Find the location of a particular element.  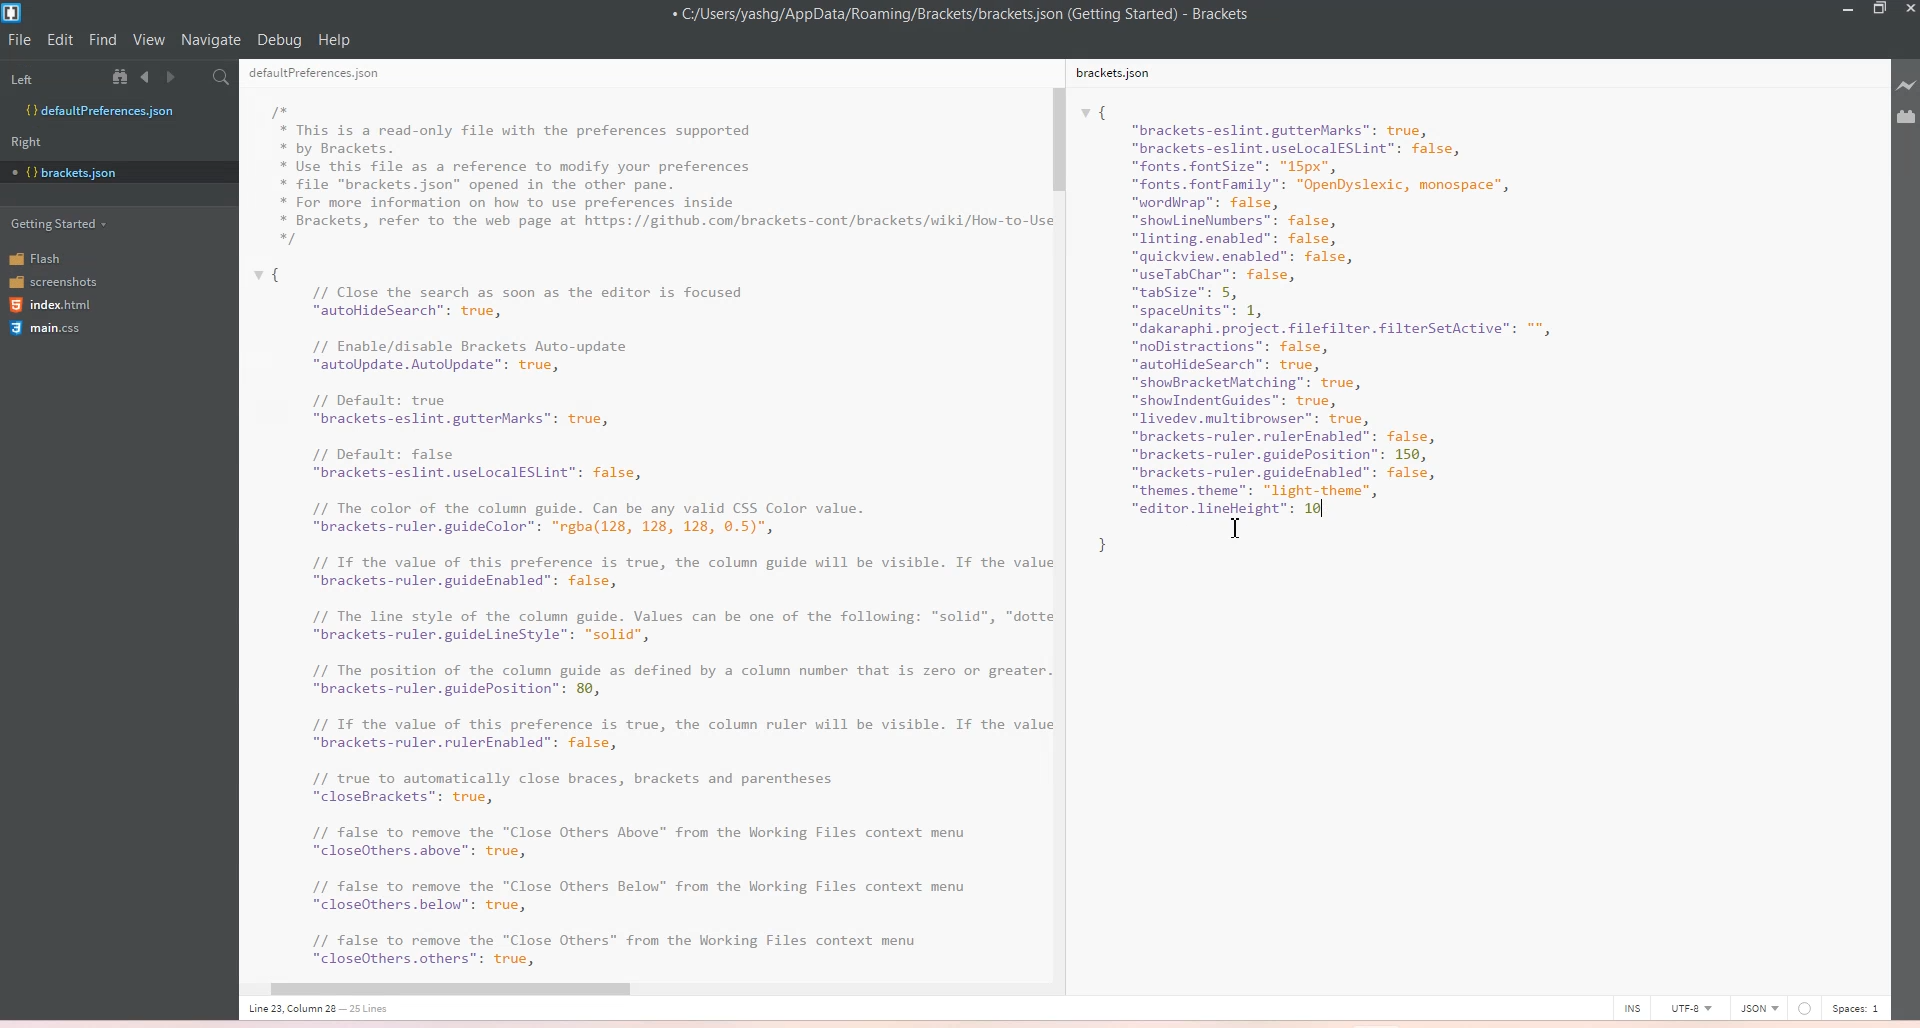

Bracket.json is located at coordinates (76, 170).